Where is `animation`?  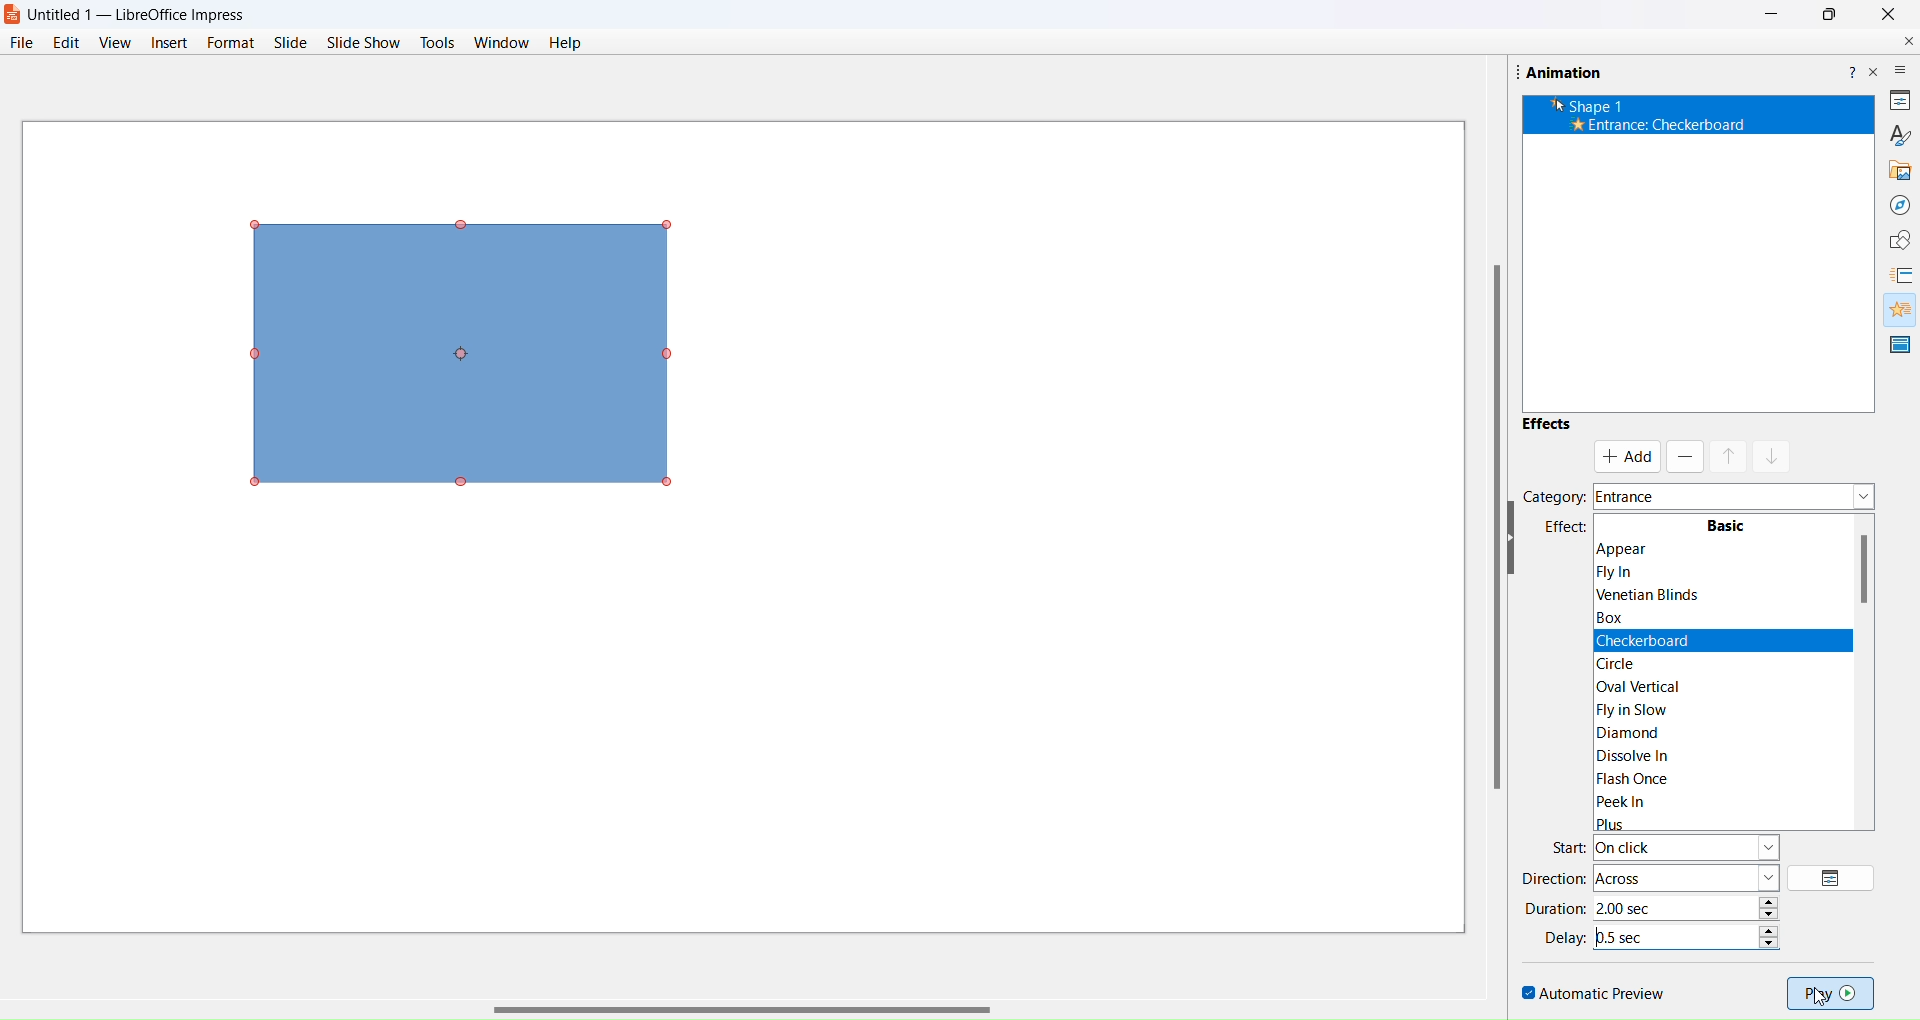
animation is located at coordinates (1896, 309).